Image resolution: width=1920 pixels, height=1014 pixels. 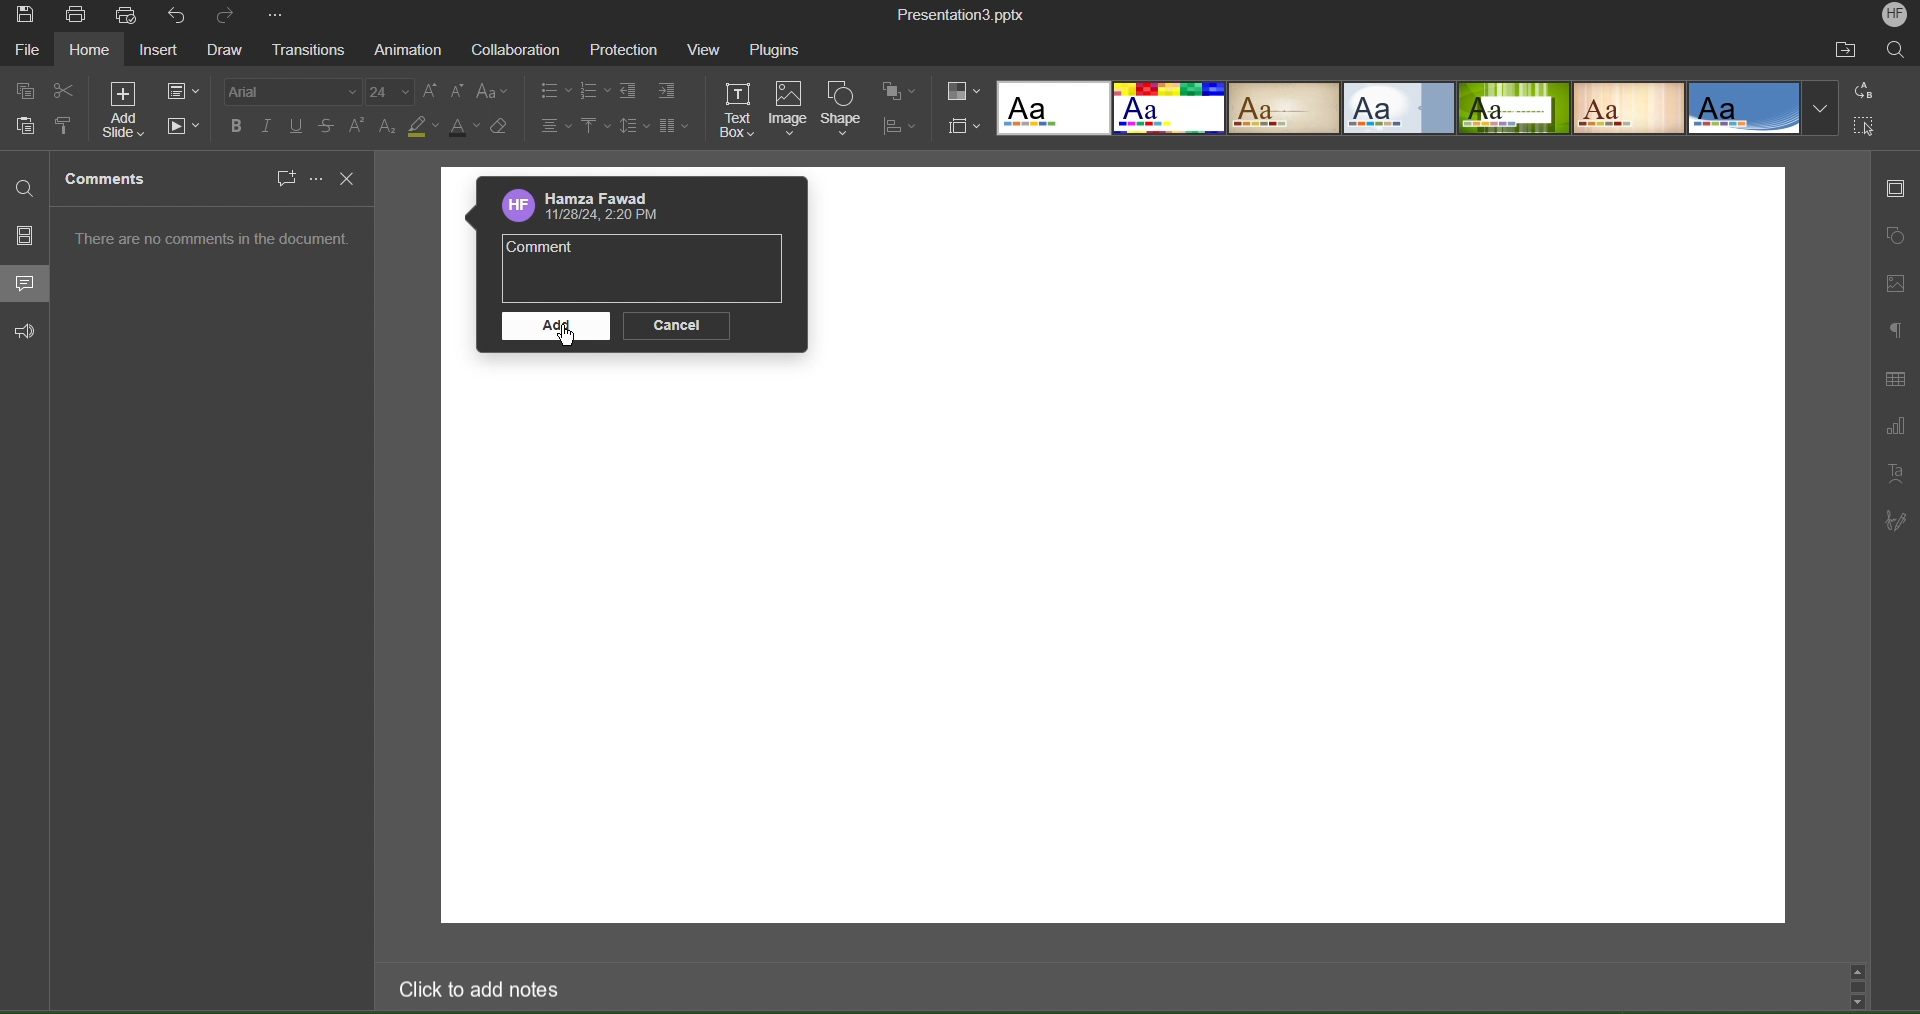 I want to click on Animation, so click(x=411, y=52).